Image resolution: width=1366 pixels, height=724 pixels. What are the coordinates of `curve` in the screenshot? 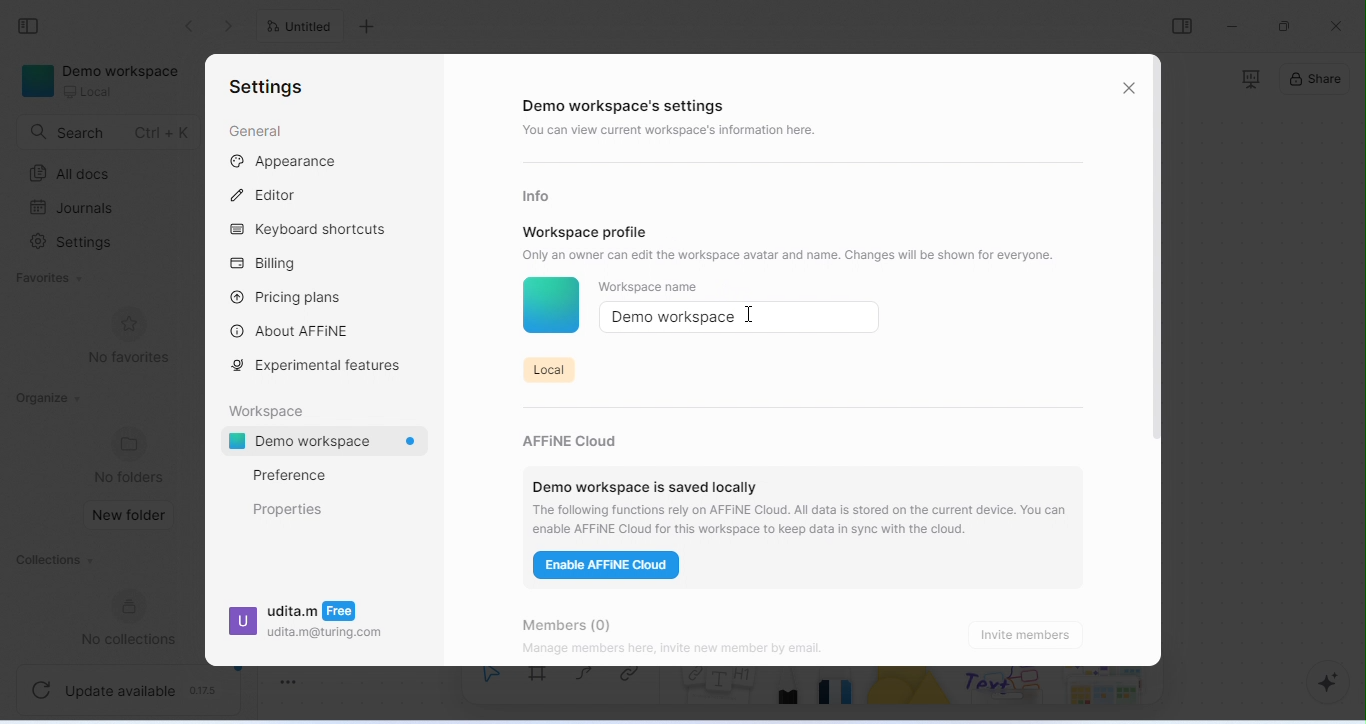 It's located at (589, 681).